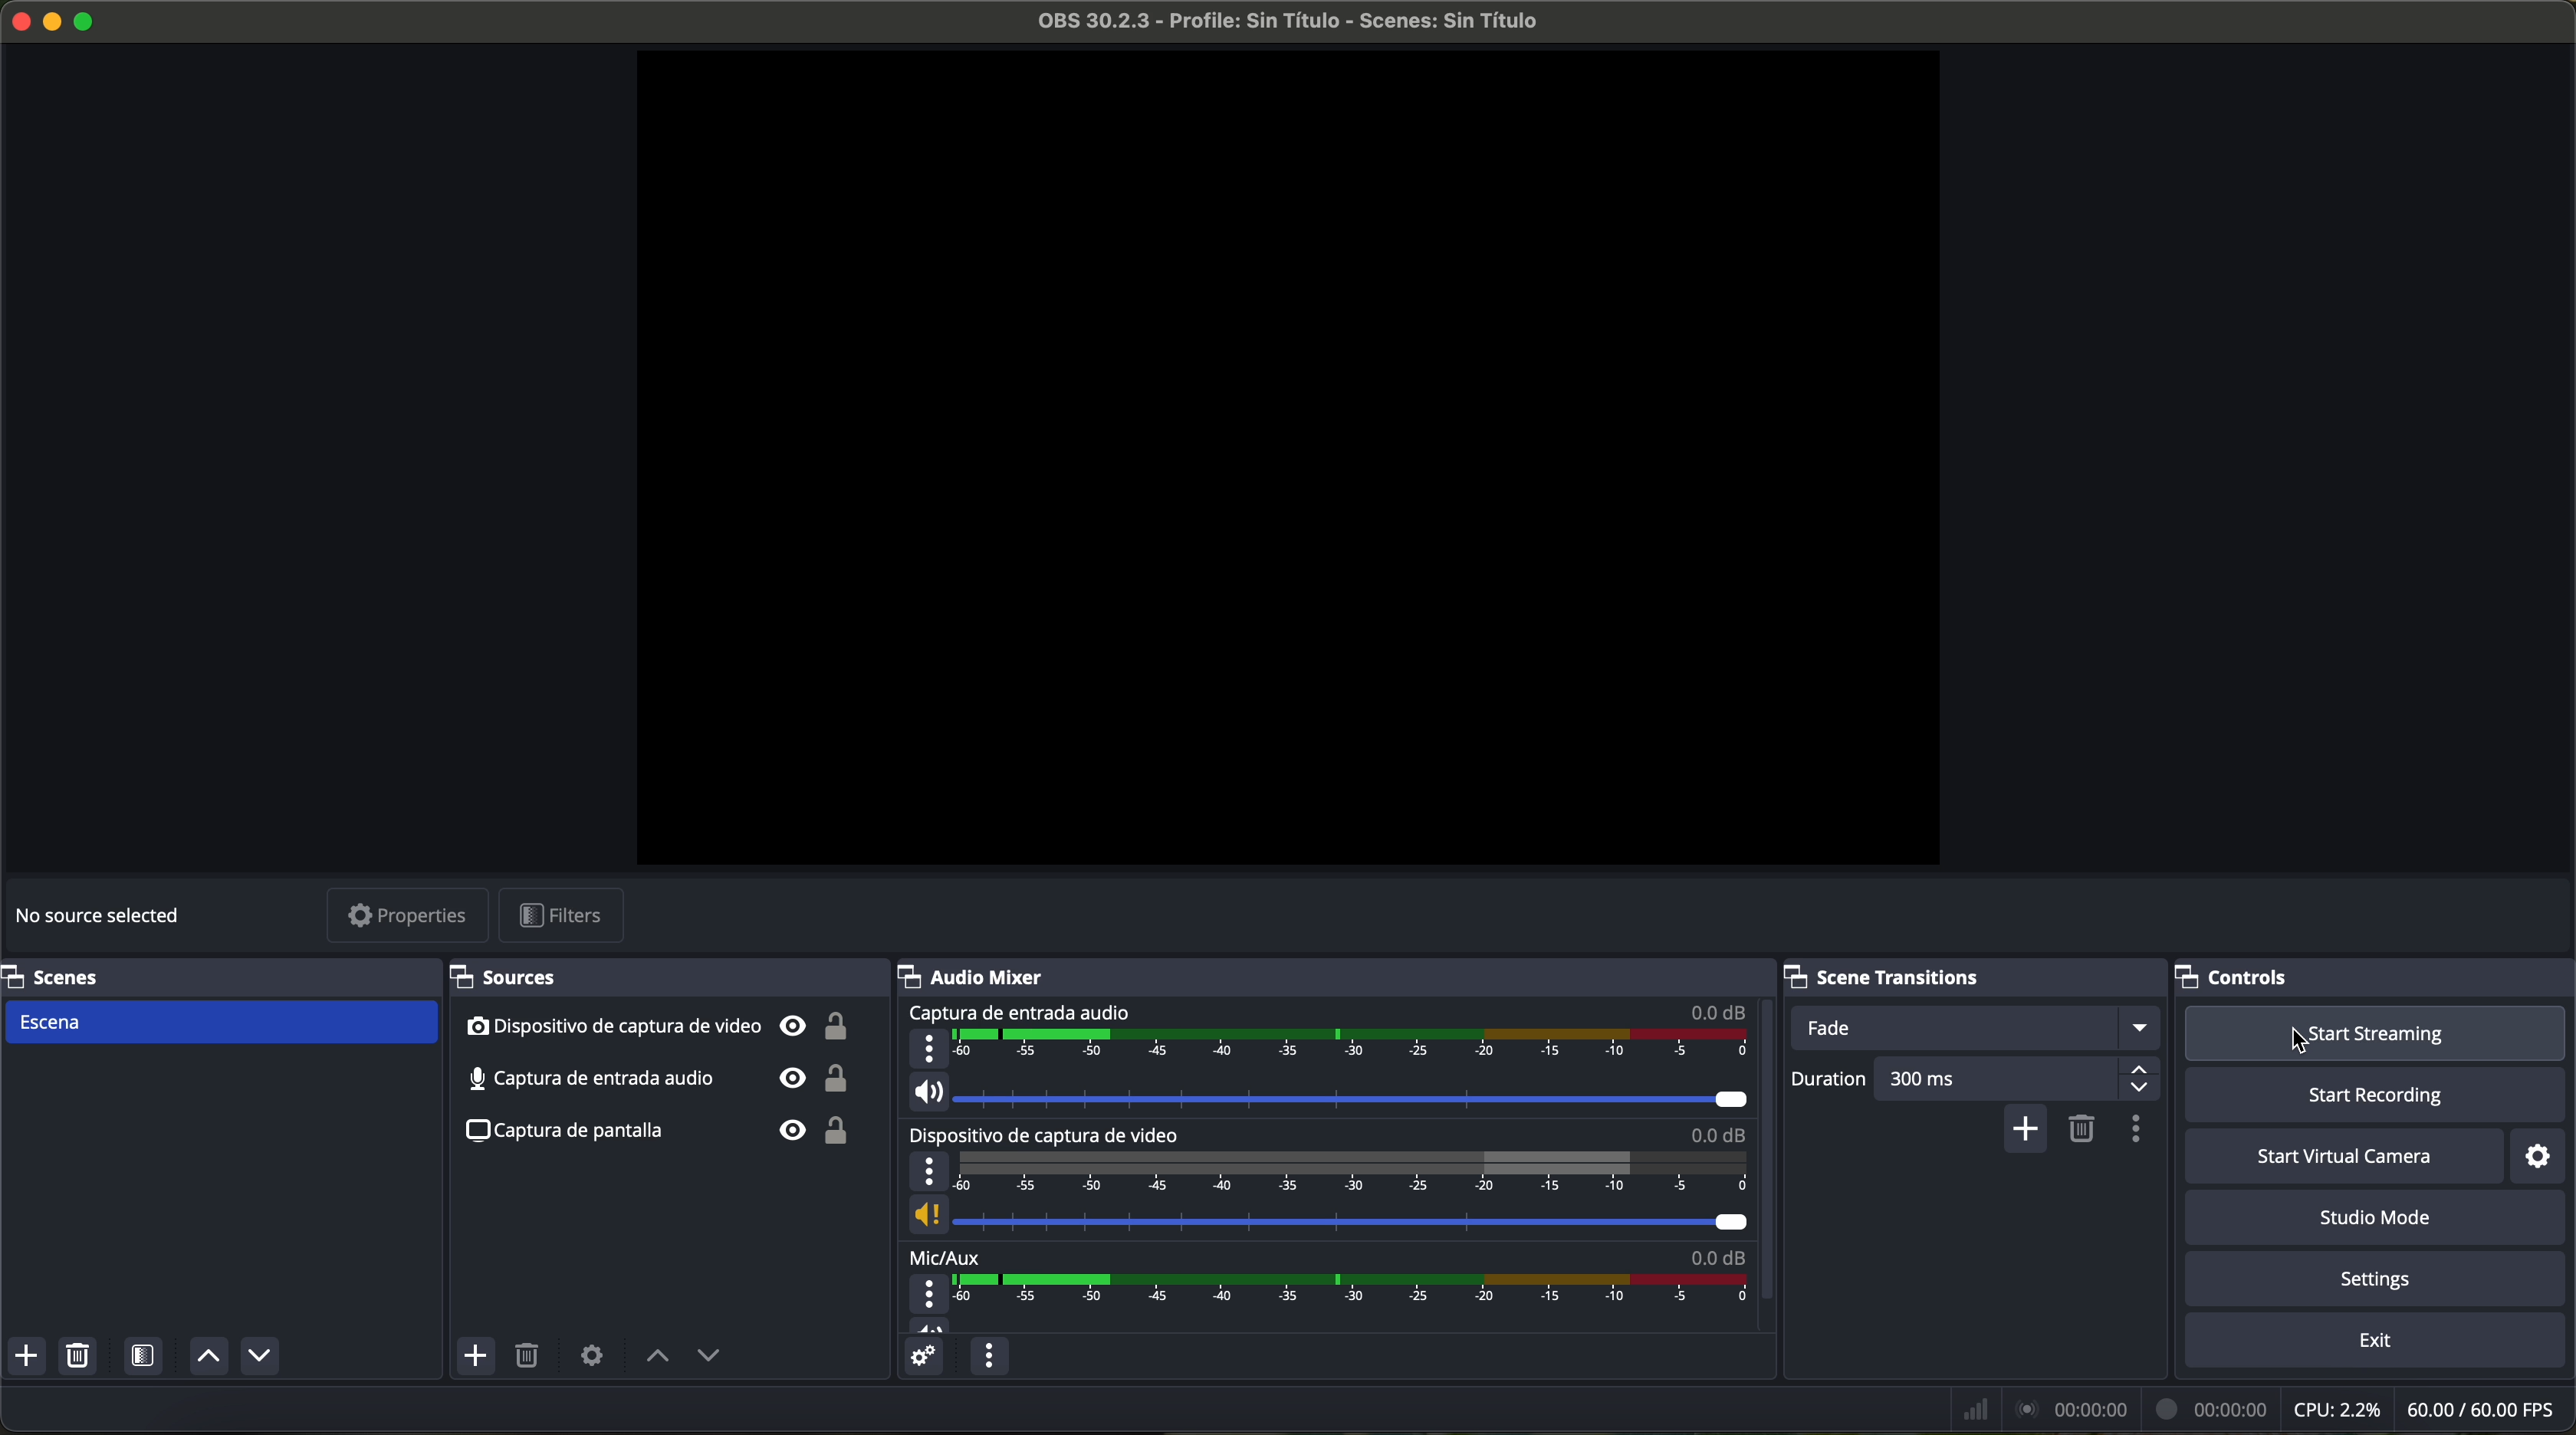 This screenshot has width=2576, height=1435. What do you see at coordinates (214, 976) in the screenshot?
I see `scenes` at bounding box center [214, 976].